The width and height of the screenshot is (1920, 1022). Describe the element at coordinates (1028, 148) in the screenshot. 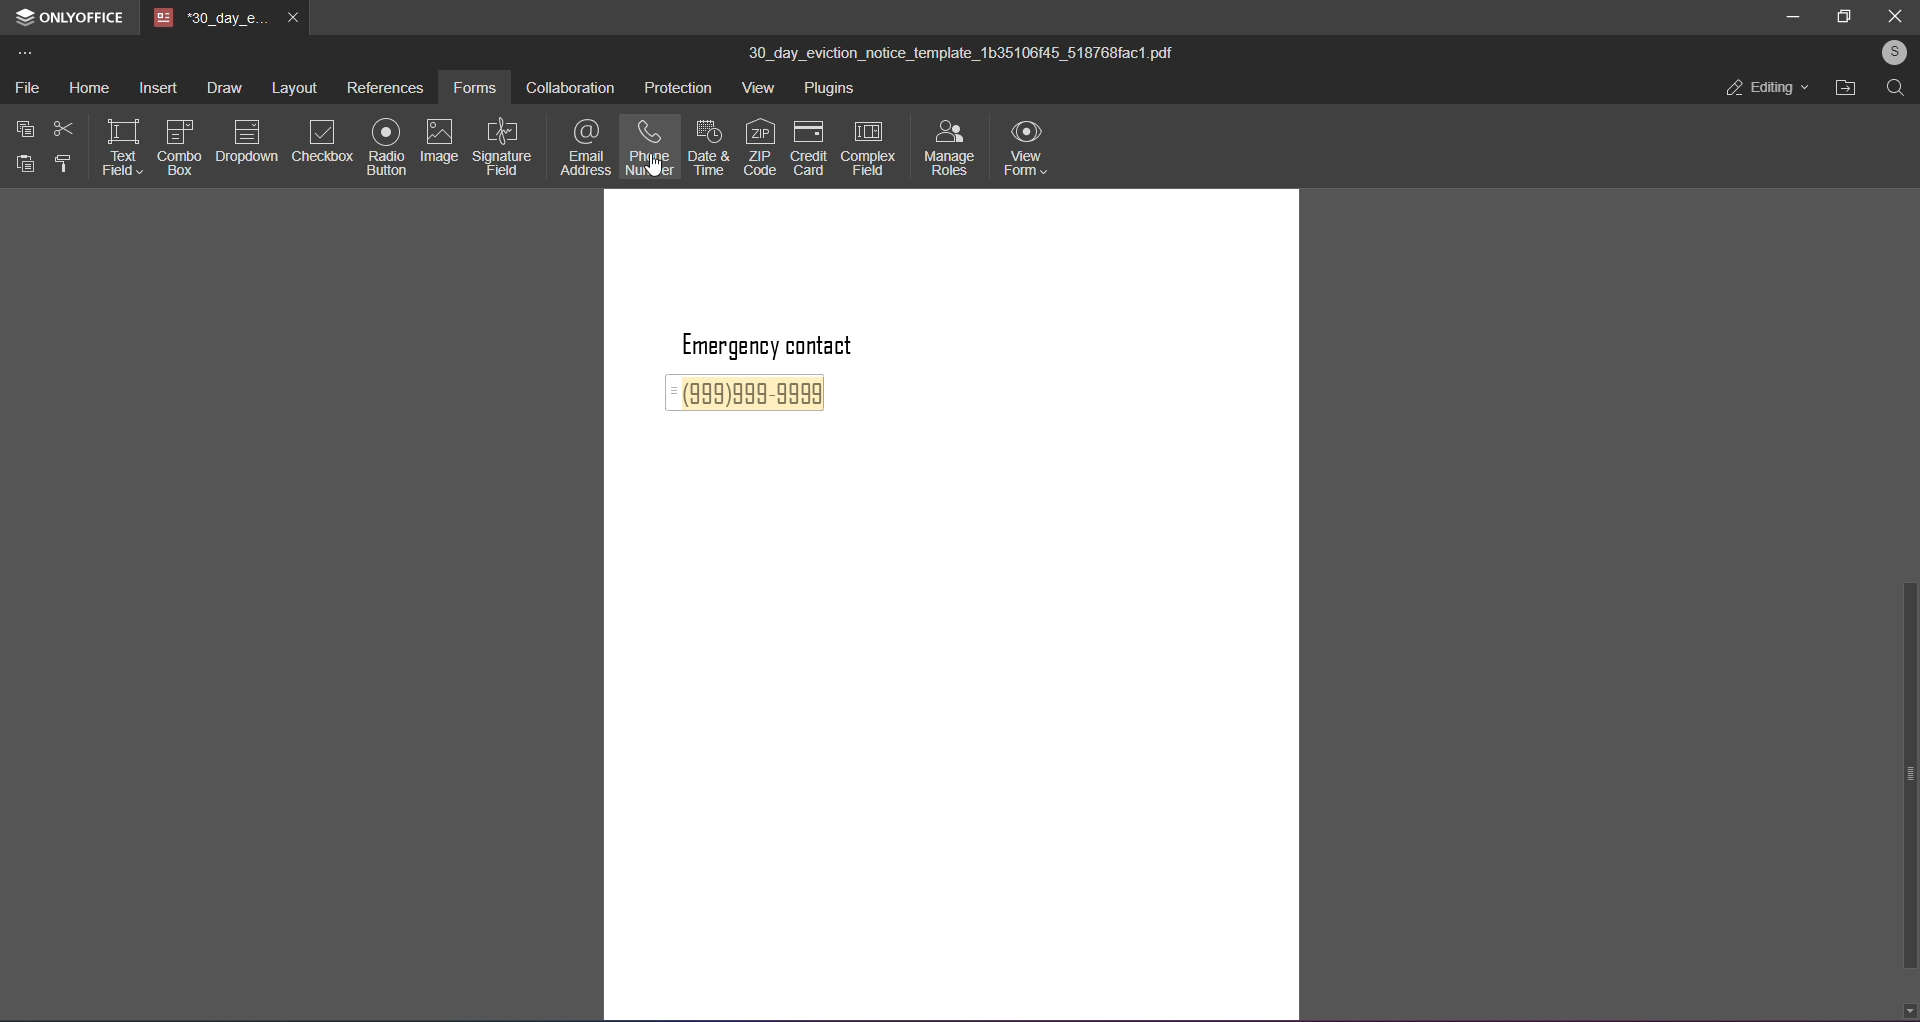

I see `view form` at that location.